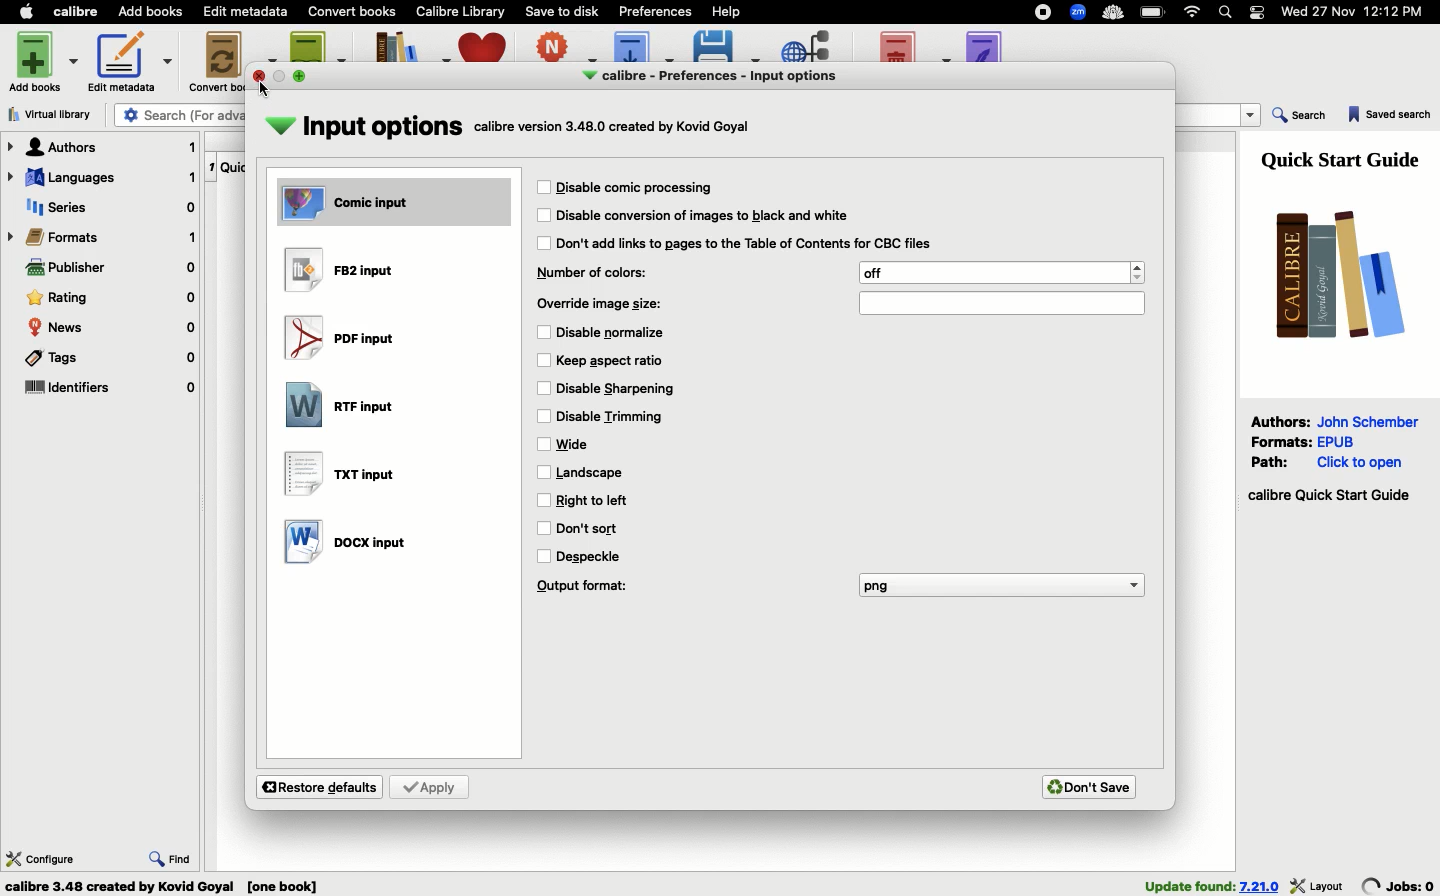  I want to click on Number of colors, so click(598, 273).